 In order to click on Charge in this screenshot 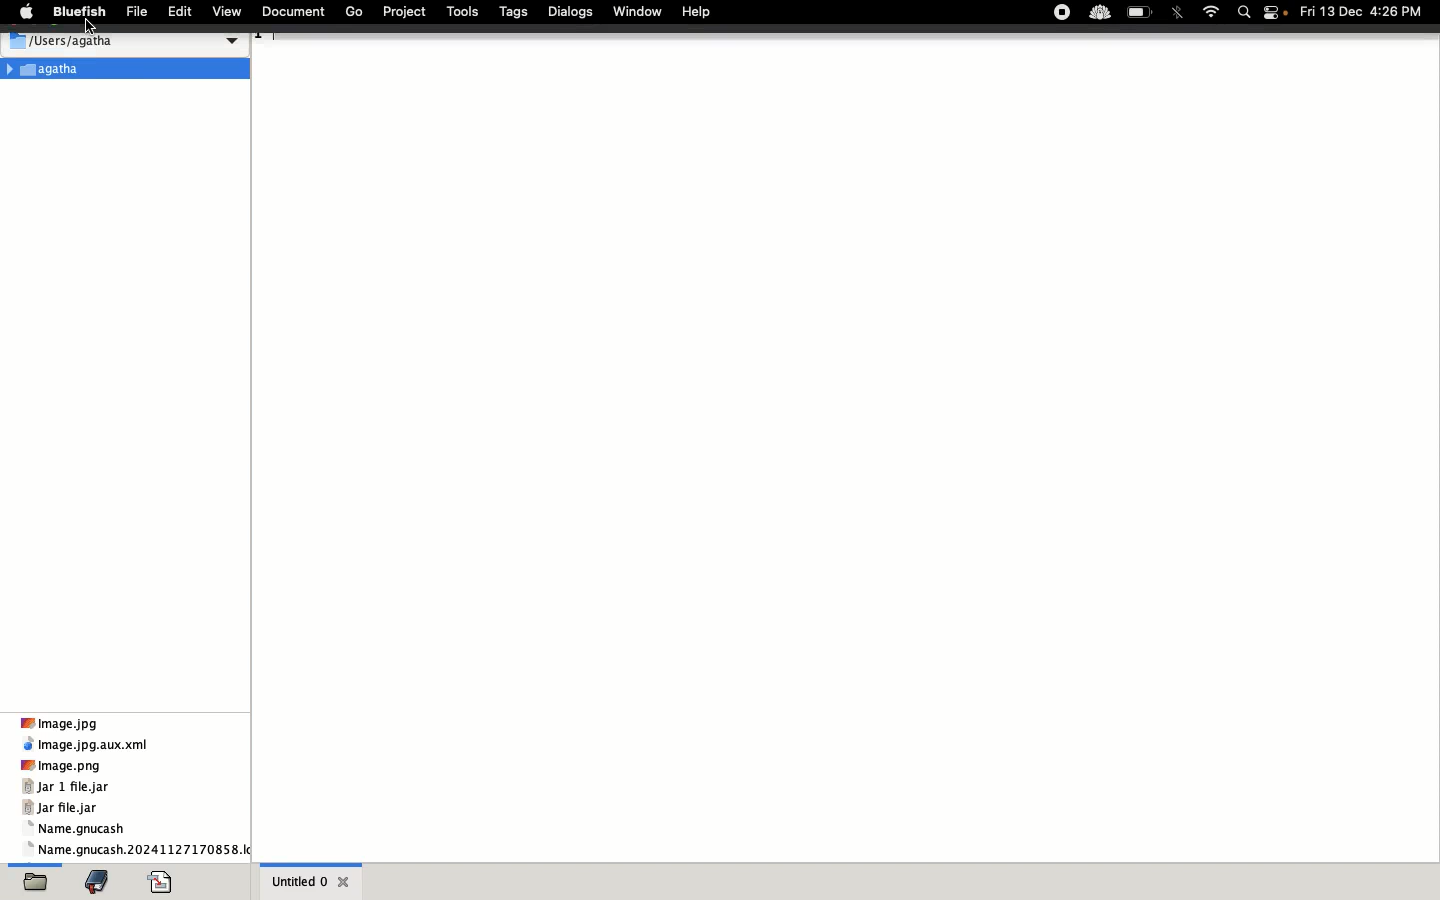, I will do `click(1141, 12)`.